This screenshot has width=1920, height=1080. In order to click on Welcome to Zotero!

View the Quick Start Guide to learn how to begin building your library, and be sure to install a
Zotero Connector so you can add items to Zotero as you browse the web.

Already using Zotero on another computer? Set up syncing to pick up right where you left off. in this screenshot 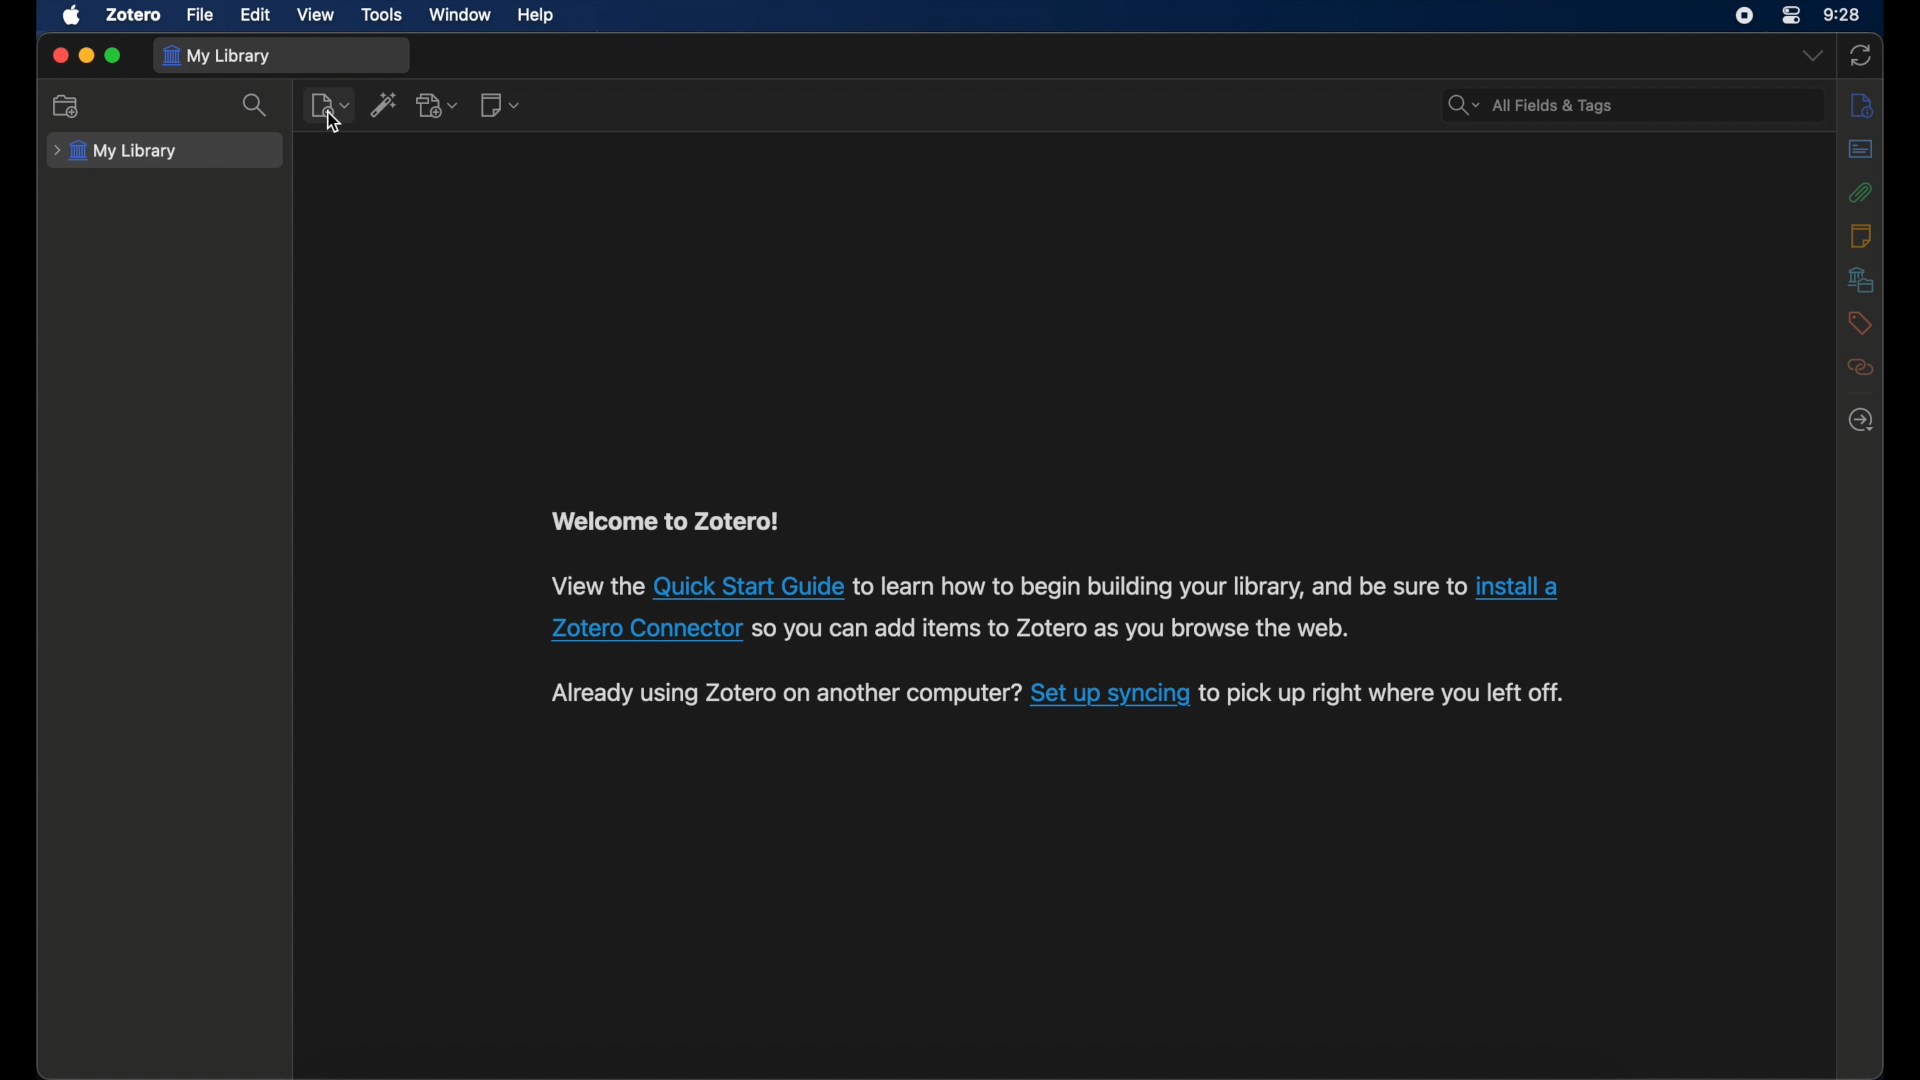, I will do `click(1042, 599)`.